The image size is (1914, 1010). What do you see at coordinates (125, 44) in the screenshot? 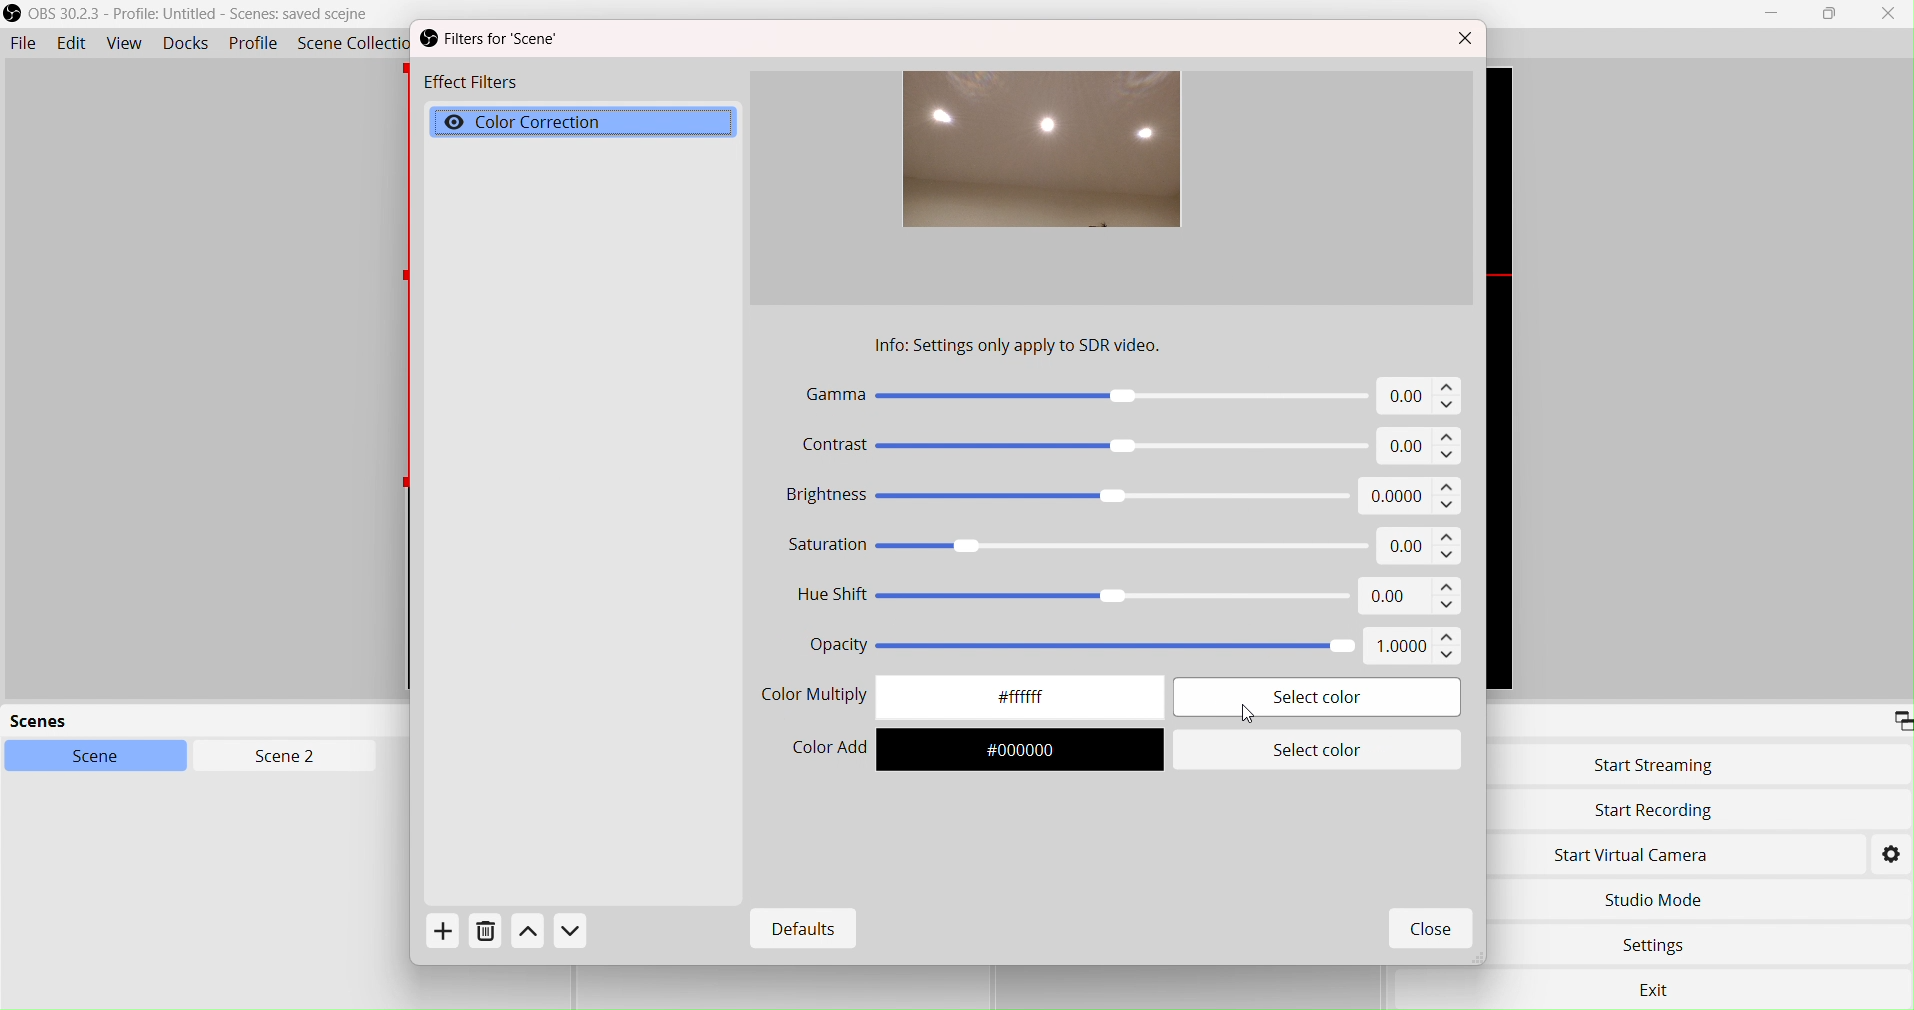
I see `View` at bounding box center [125, 44].